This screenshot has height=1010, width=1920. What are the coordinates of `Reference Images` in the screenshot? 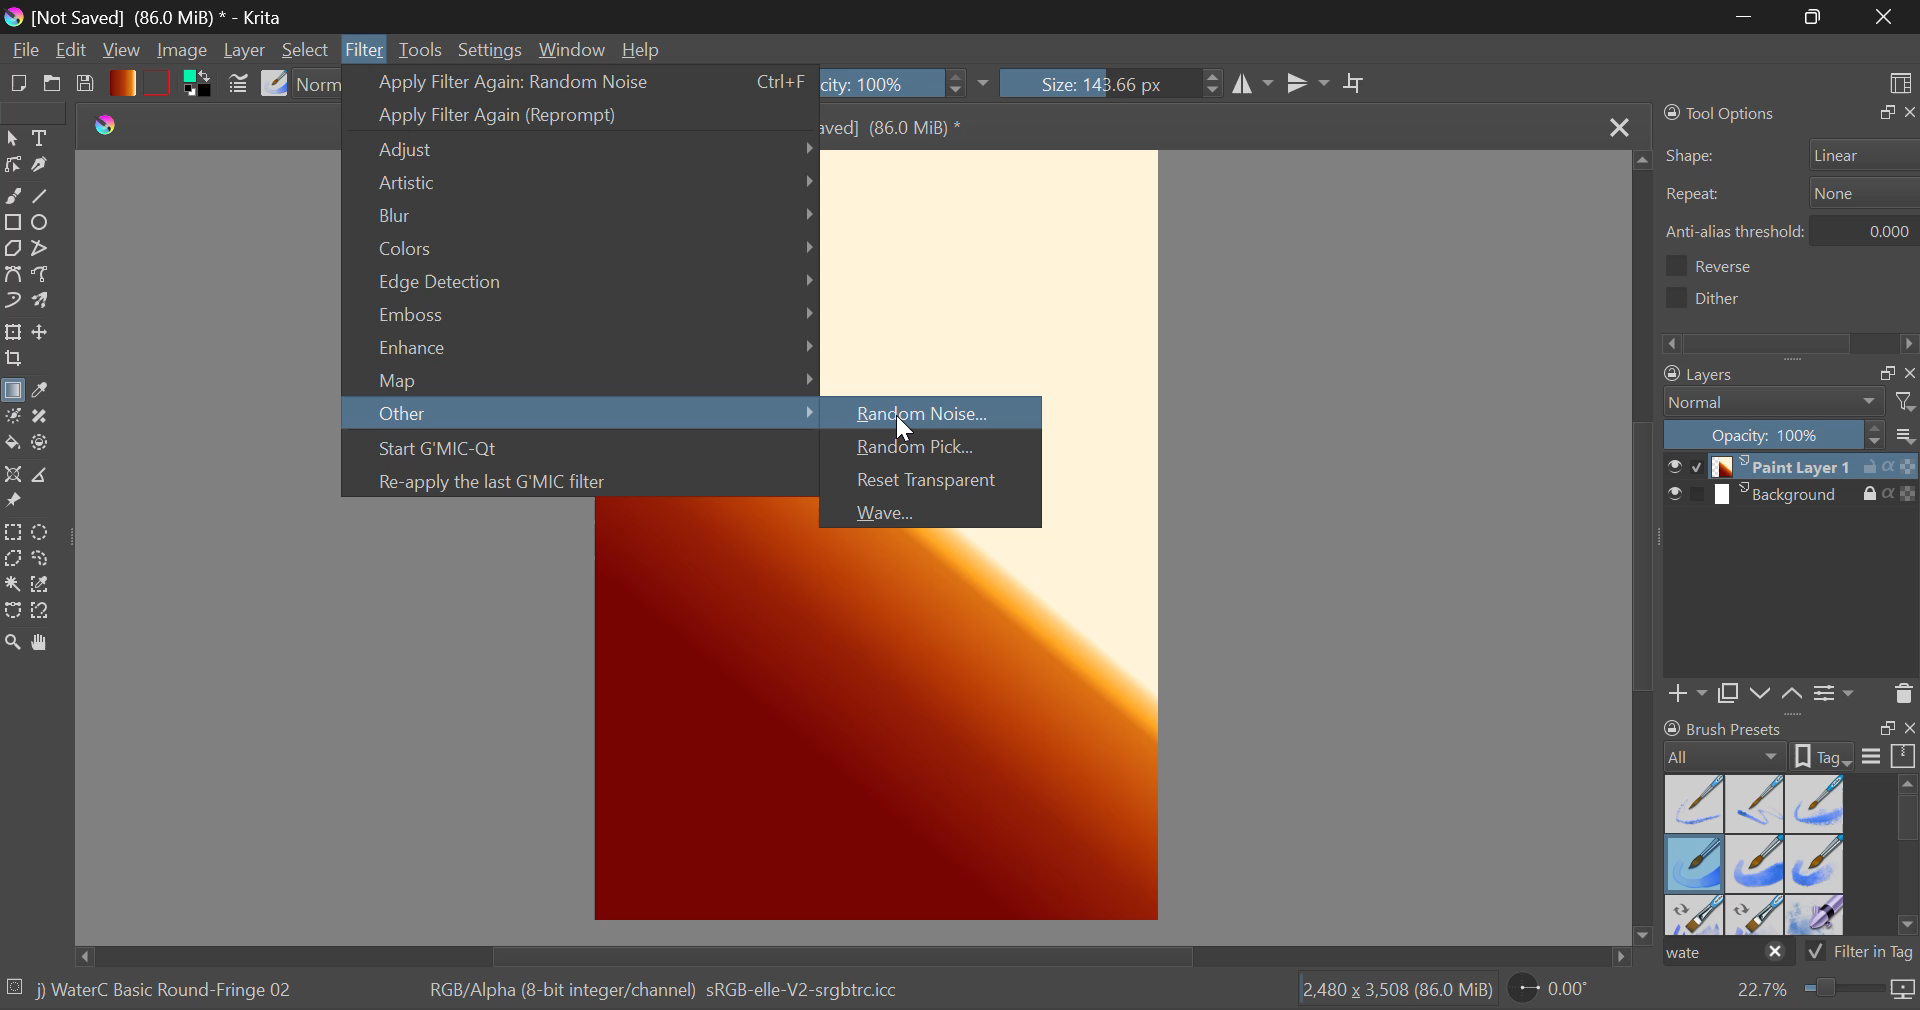 It's located at (17, 504).